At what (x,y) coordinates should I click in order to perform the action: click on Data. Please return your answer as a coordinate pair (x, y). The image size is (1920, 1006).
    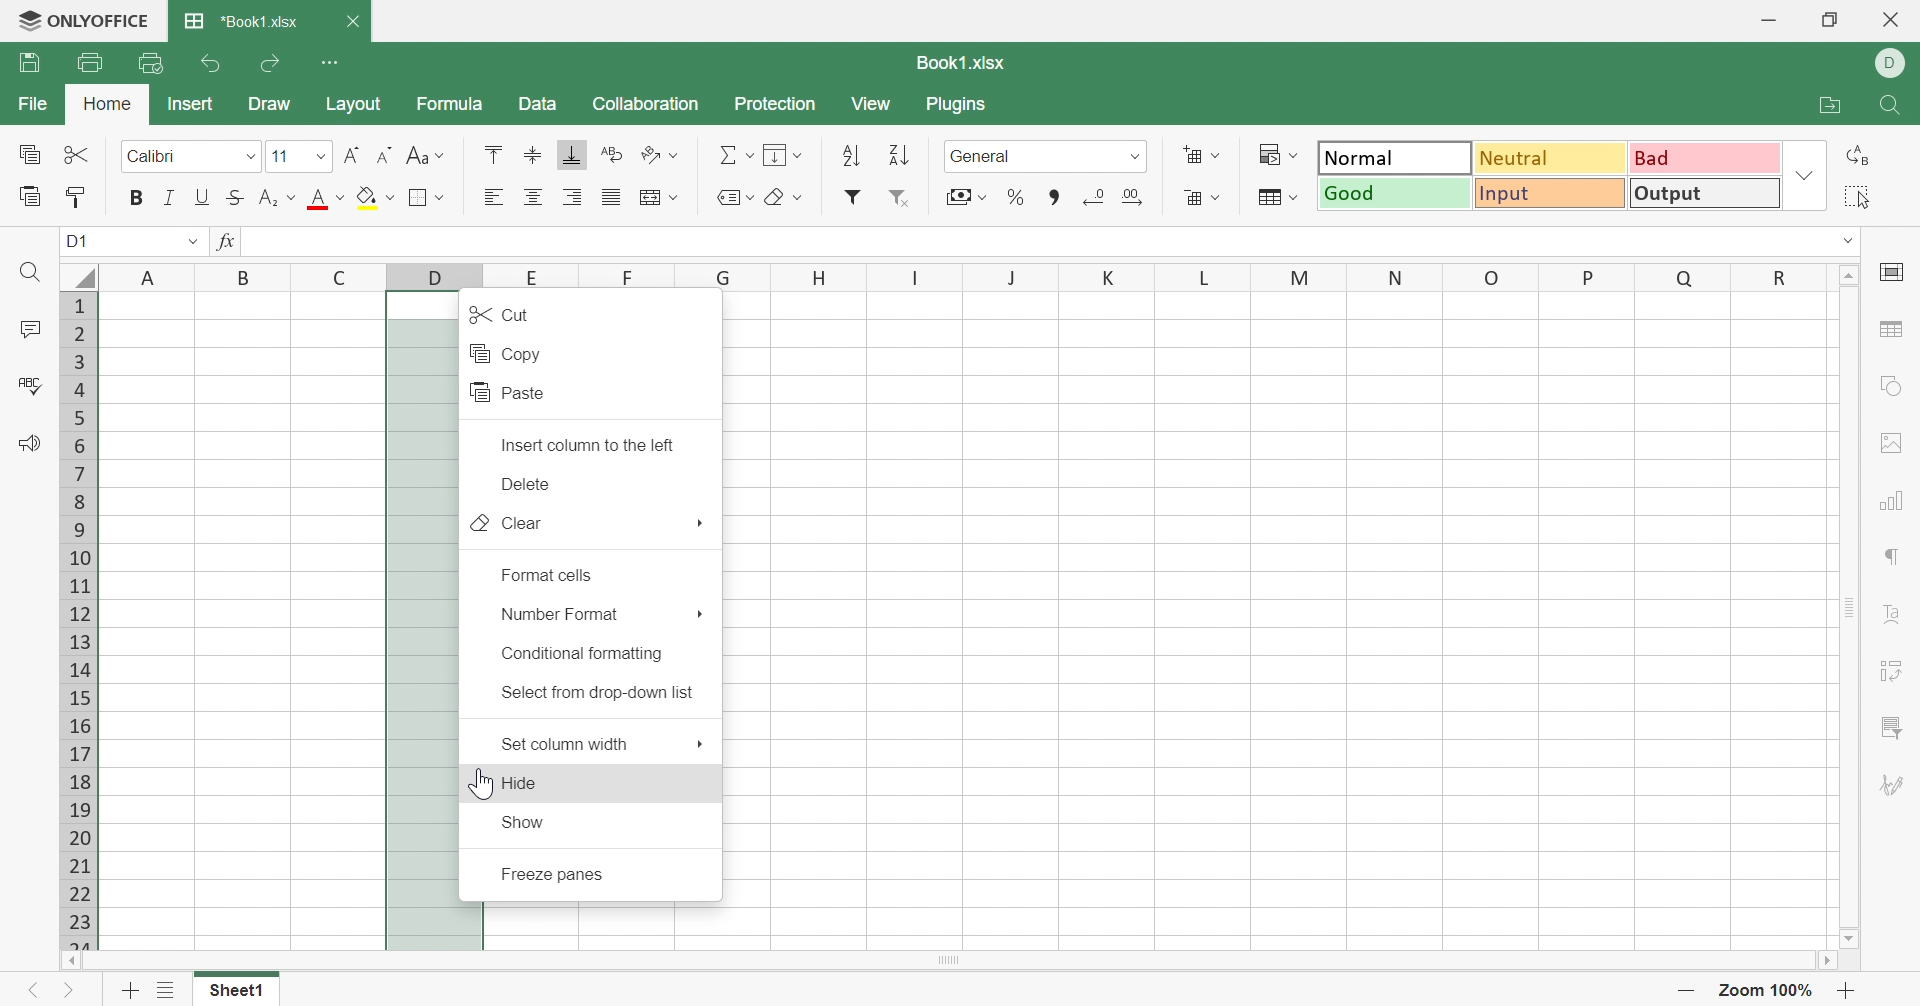
    Looking at the image, I should click on (543, 103).